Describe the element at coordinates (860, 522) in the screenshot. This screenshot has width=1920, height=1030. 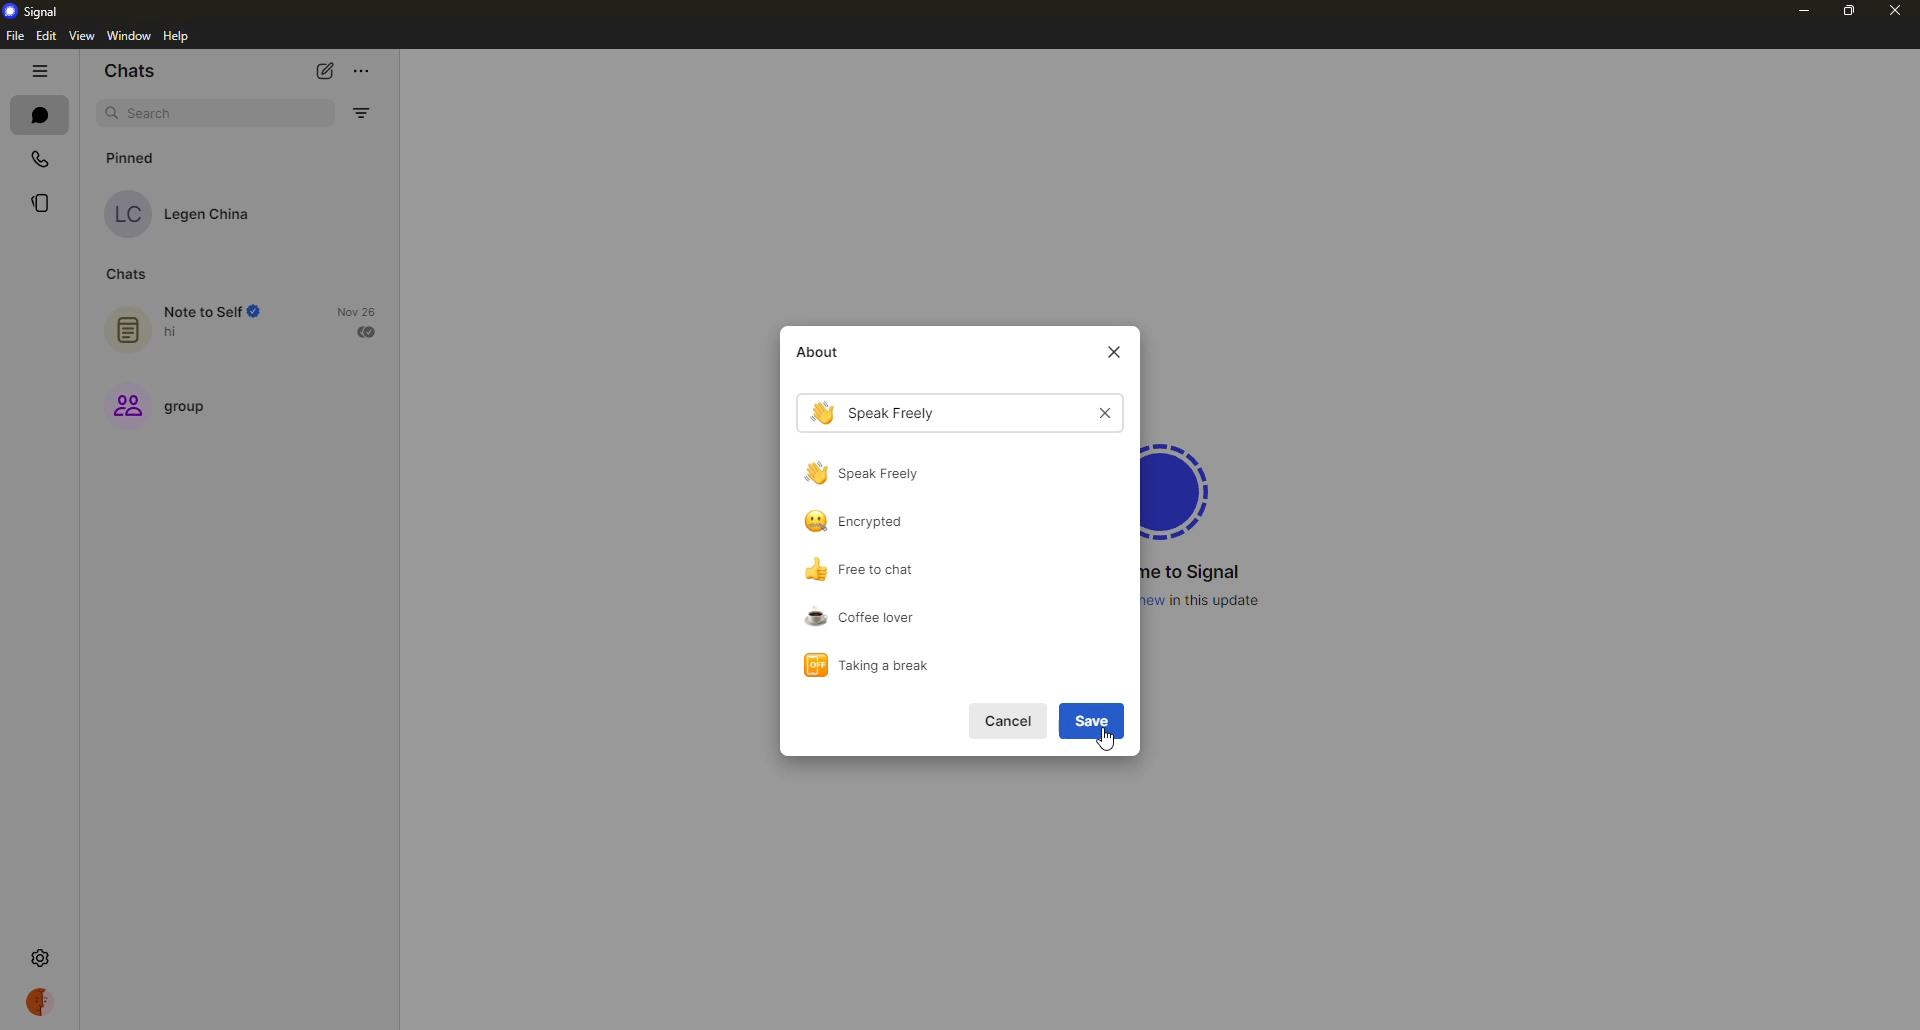
I see `encrypted` at that location.